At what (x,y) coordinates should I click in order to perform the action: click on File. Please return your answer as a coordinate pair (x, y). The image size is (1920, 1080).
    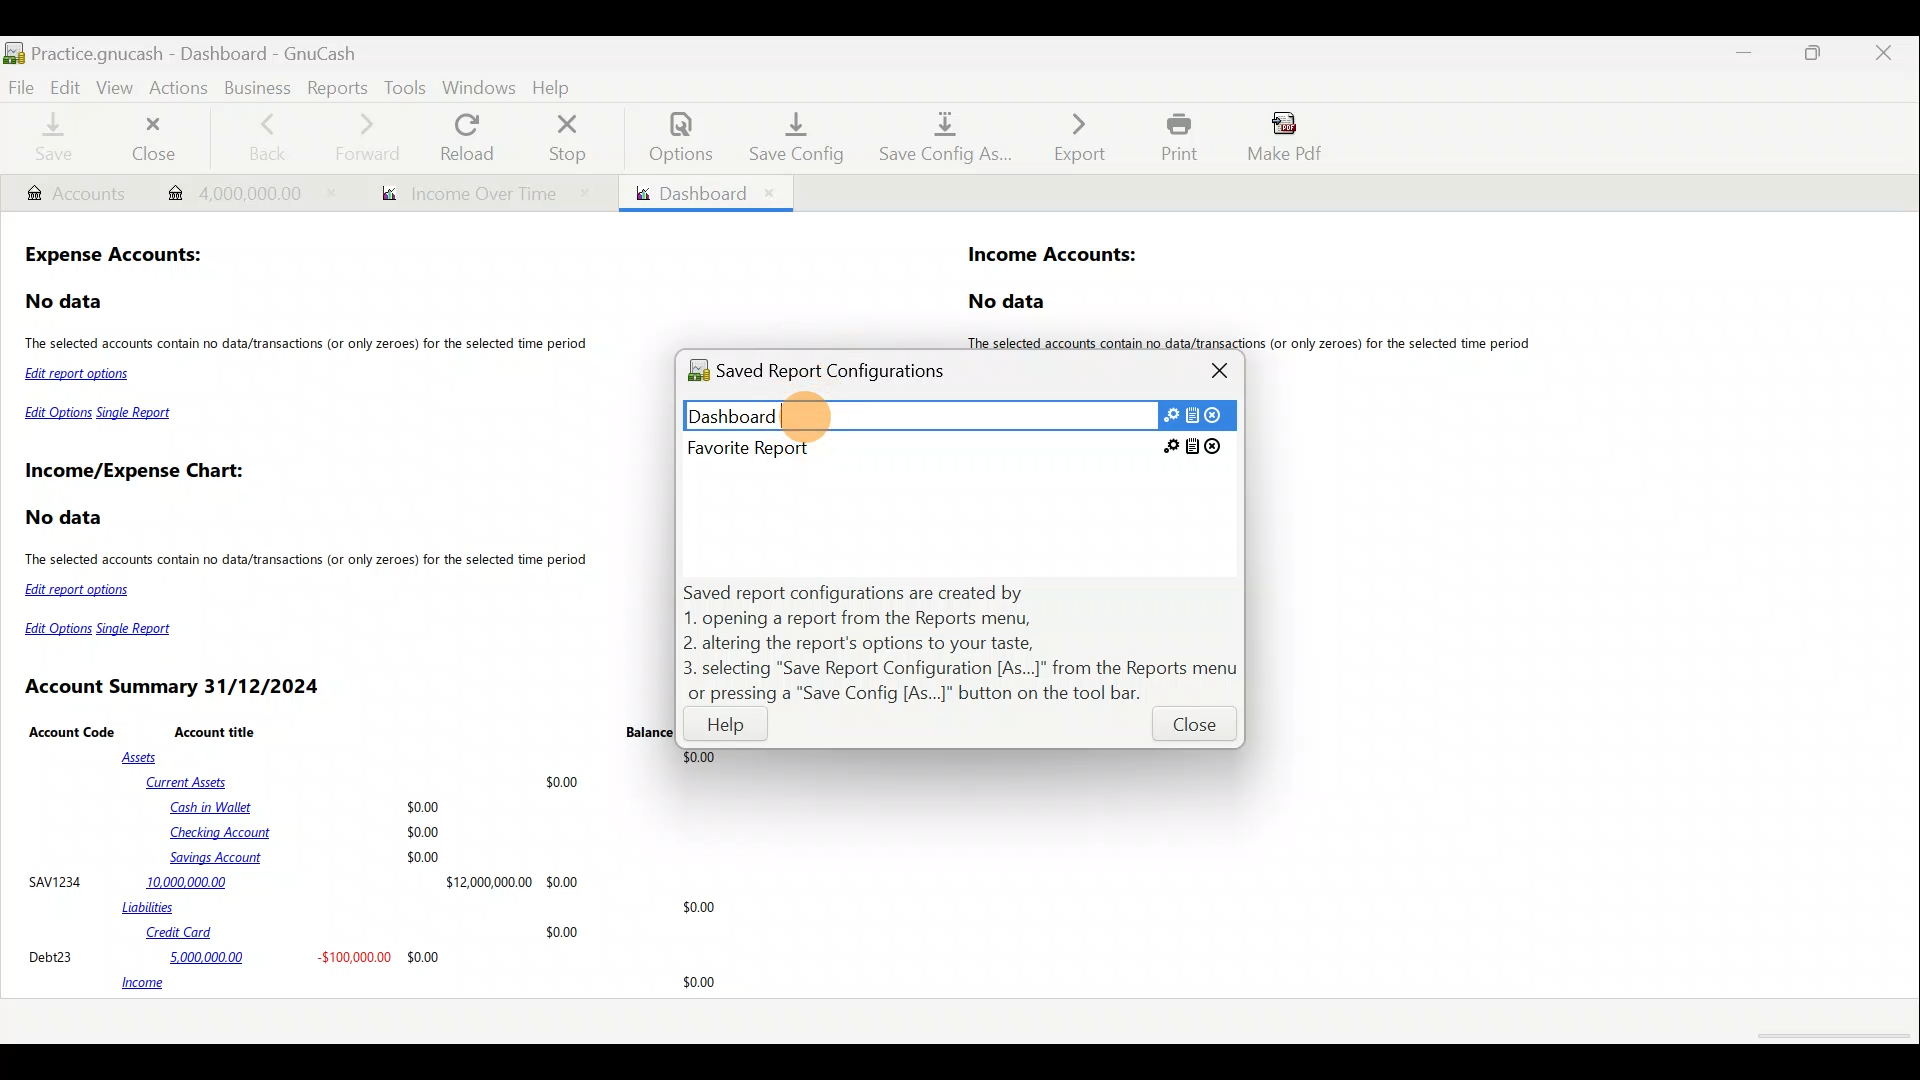
    Looking at the image, I should click on (22, 86).